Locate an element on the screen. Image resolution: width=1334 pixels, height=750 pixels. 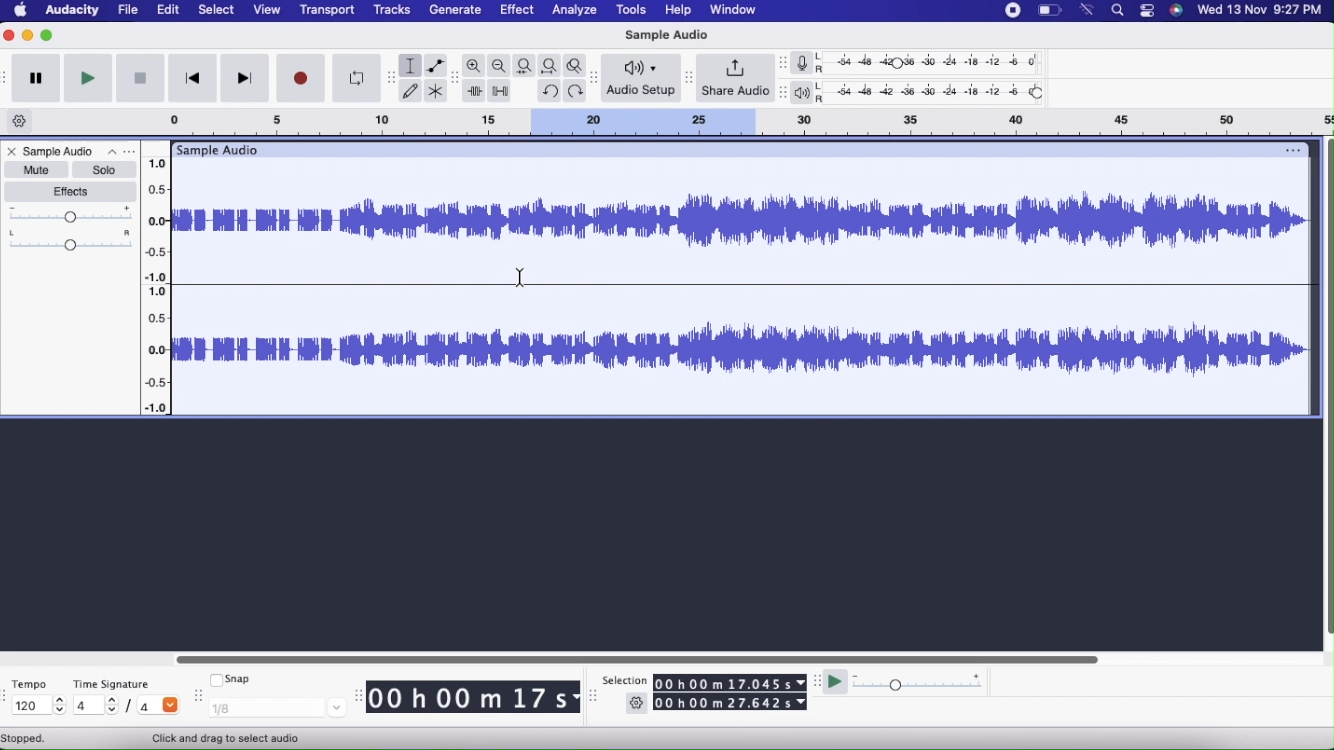
120 is located at coordinates (36, 706).